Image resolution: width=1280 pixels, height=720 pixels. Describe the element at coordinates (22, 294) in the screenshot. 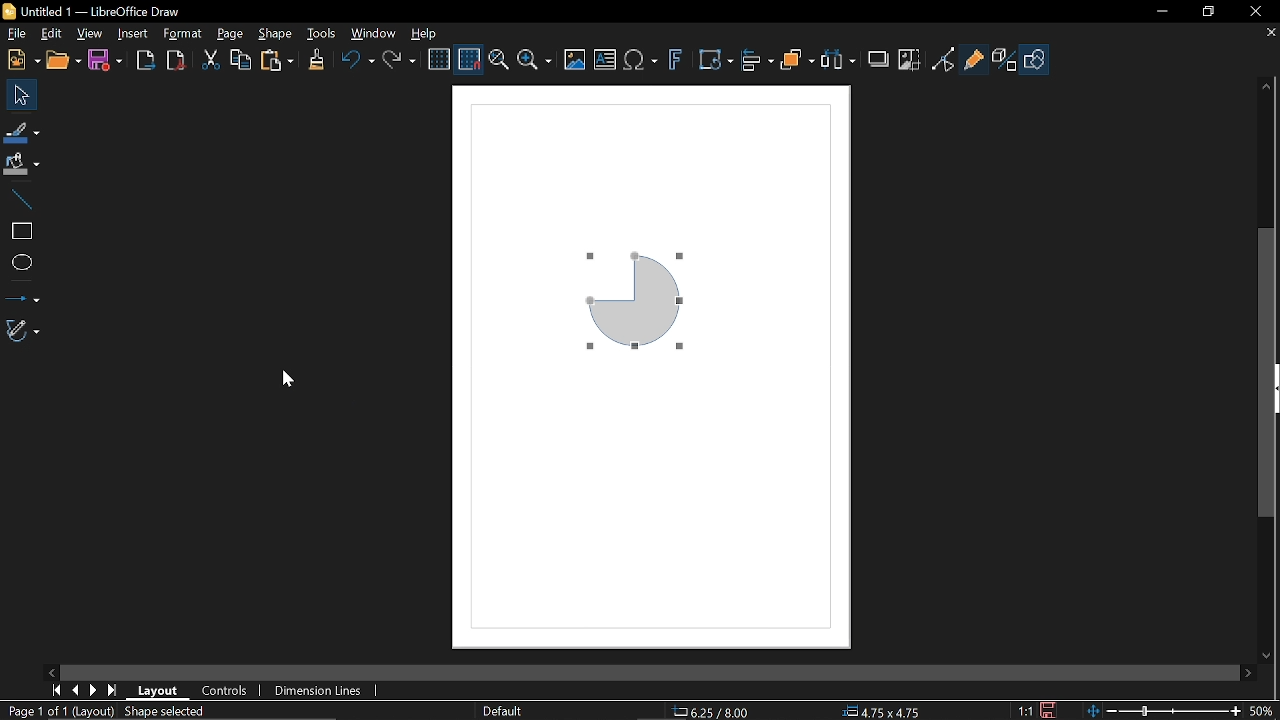

I see `lINES AND ARROWS` at that location.